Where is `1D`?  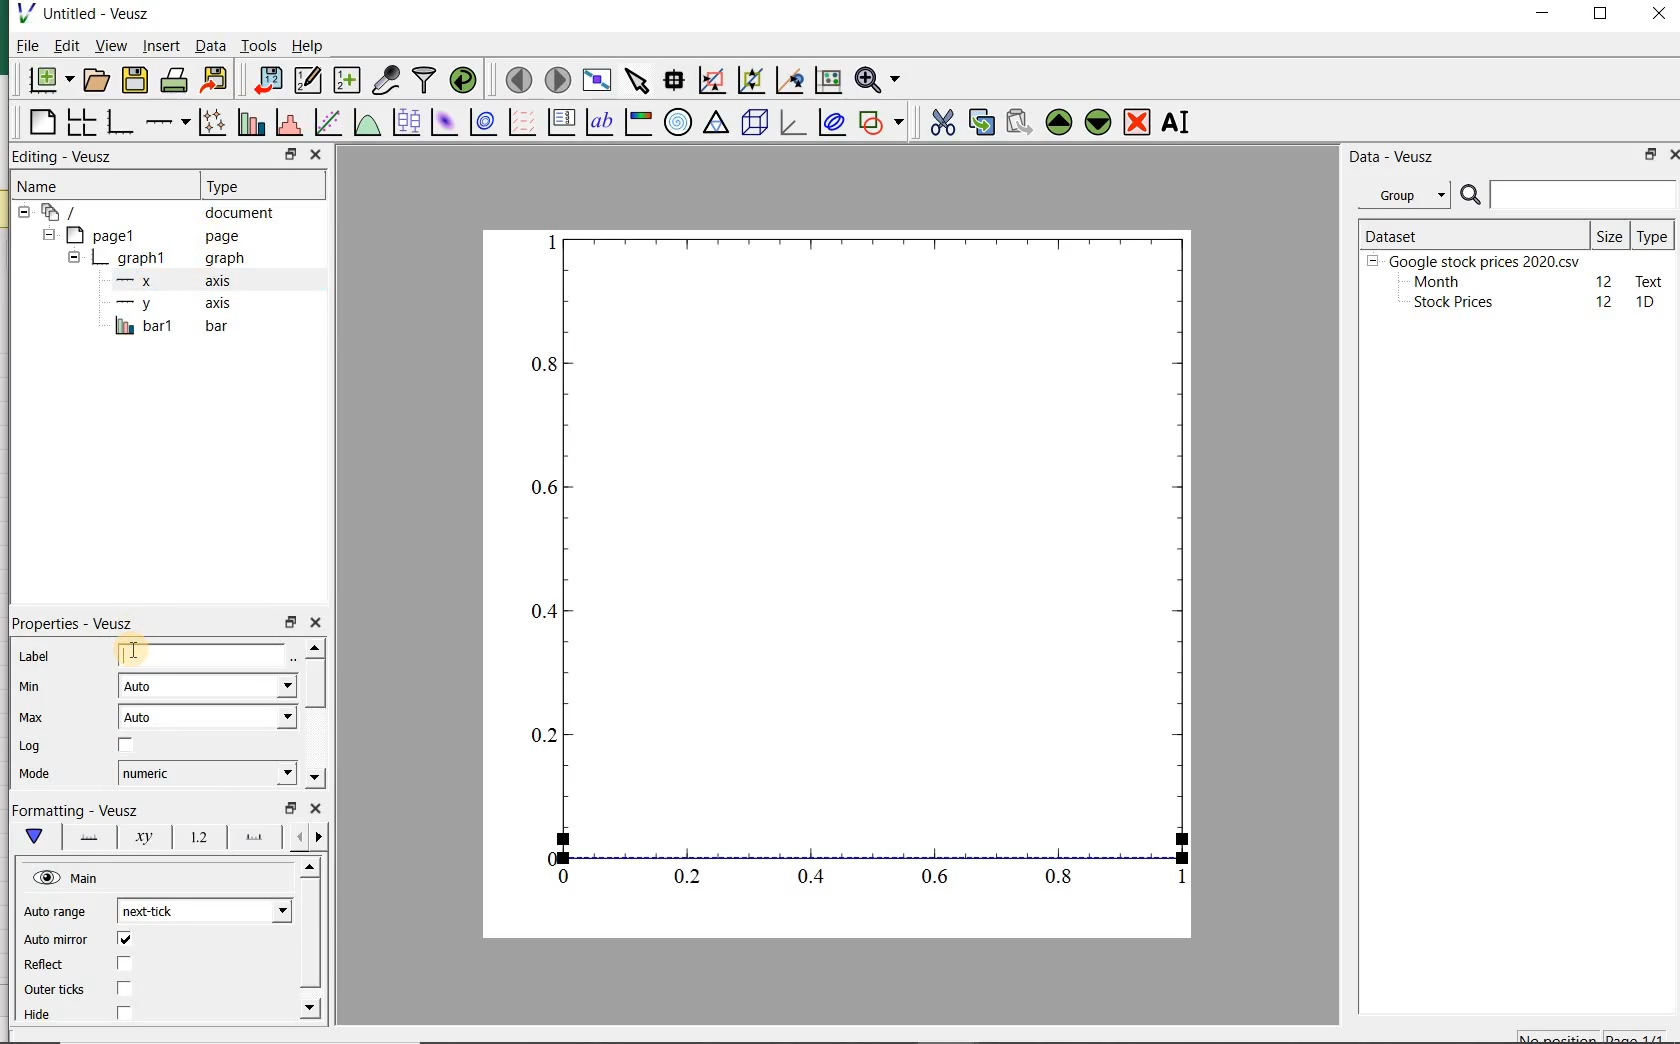
1D is located at coordinates (1647, 303).